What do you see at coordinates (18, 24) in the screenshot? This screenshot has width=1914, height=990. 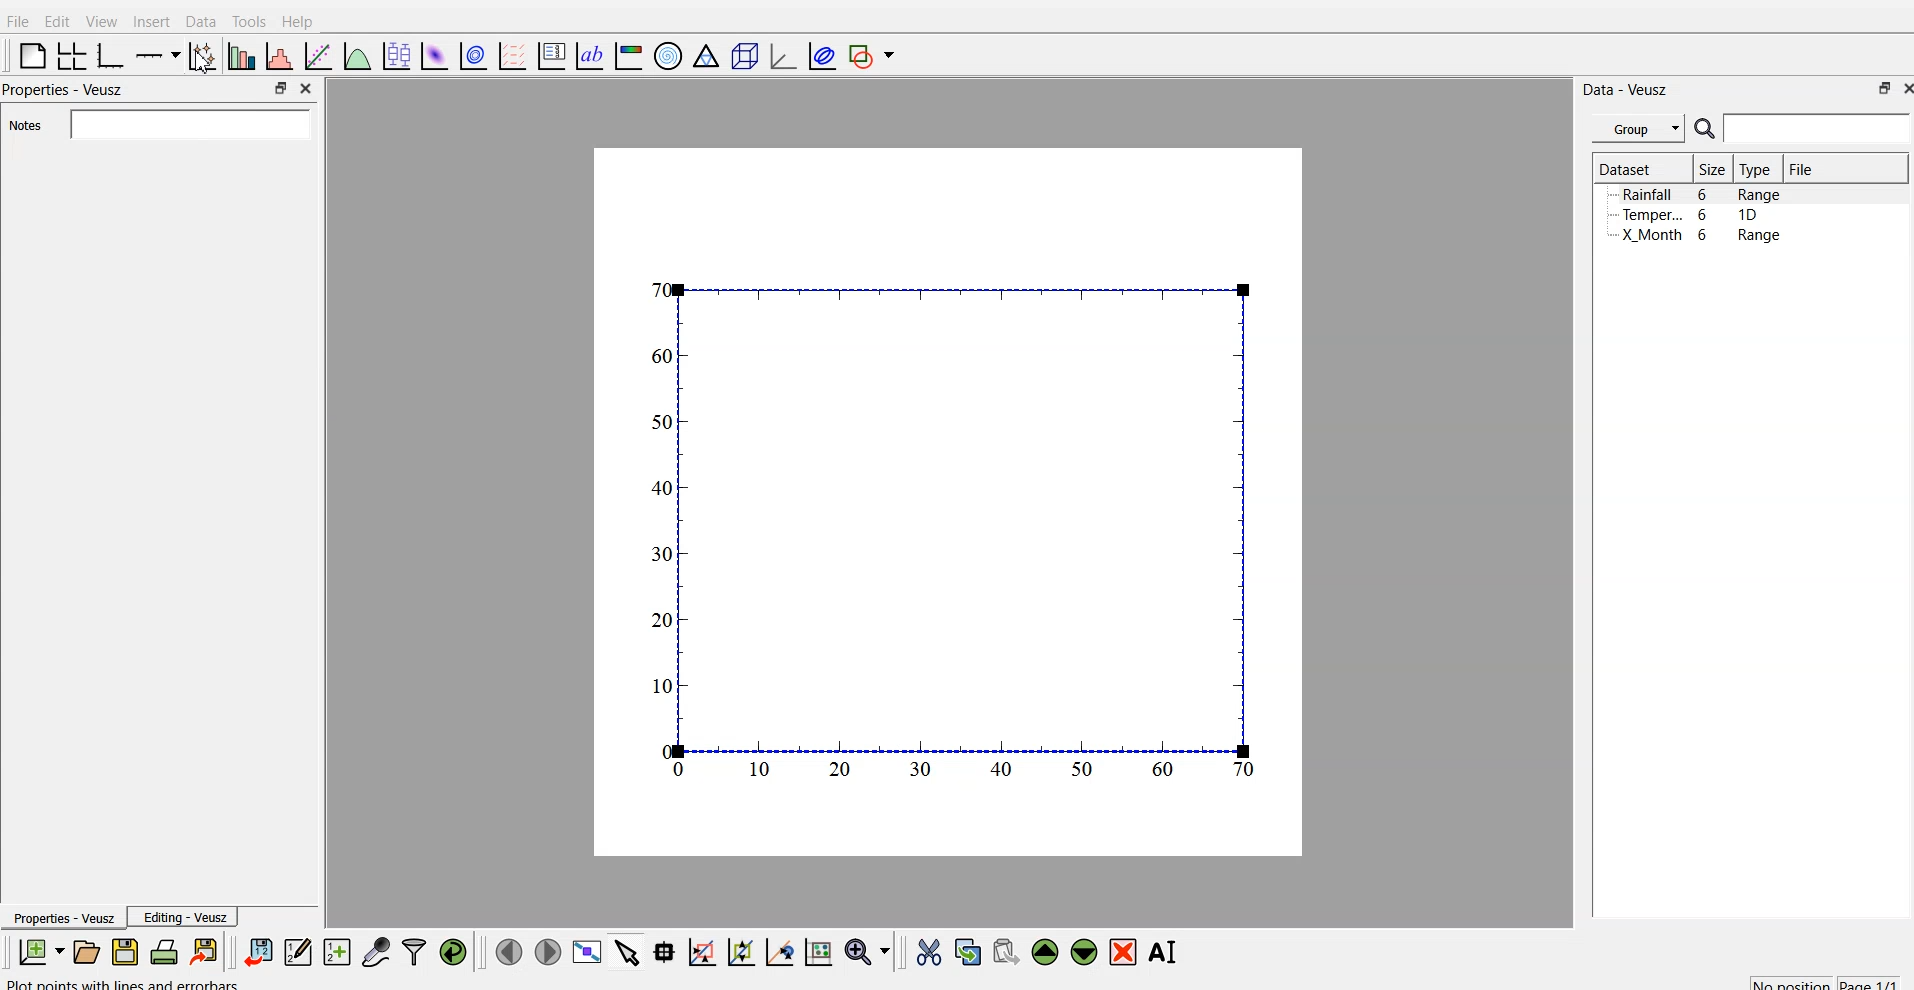 I see `Flle` at bounding box center [18, 24].